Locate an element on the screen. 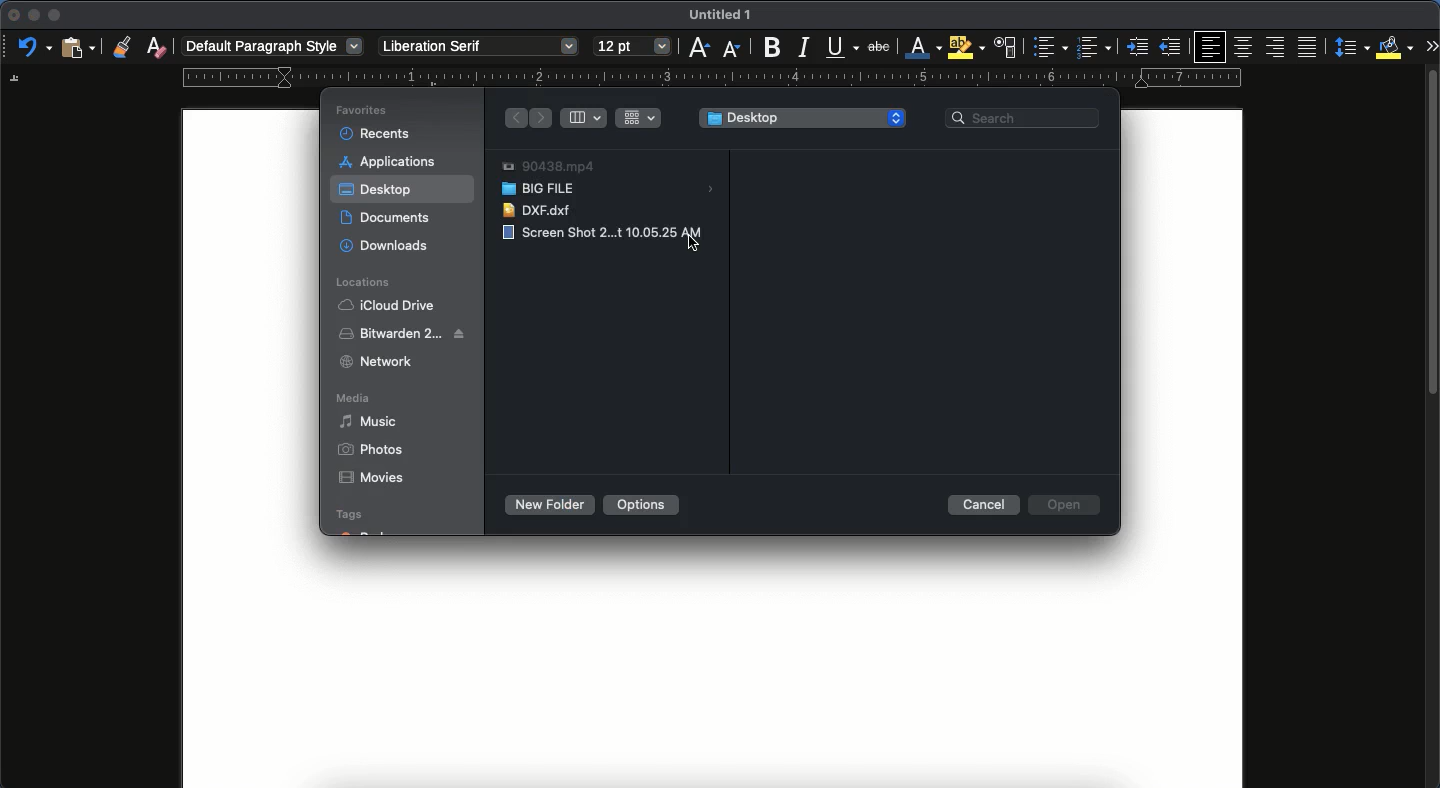  image is located at coordinates (589, 233).